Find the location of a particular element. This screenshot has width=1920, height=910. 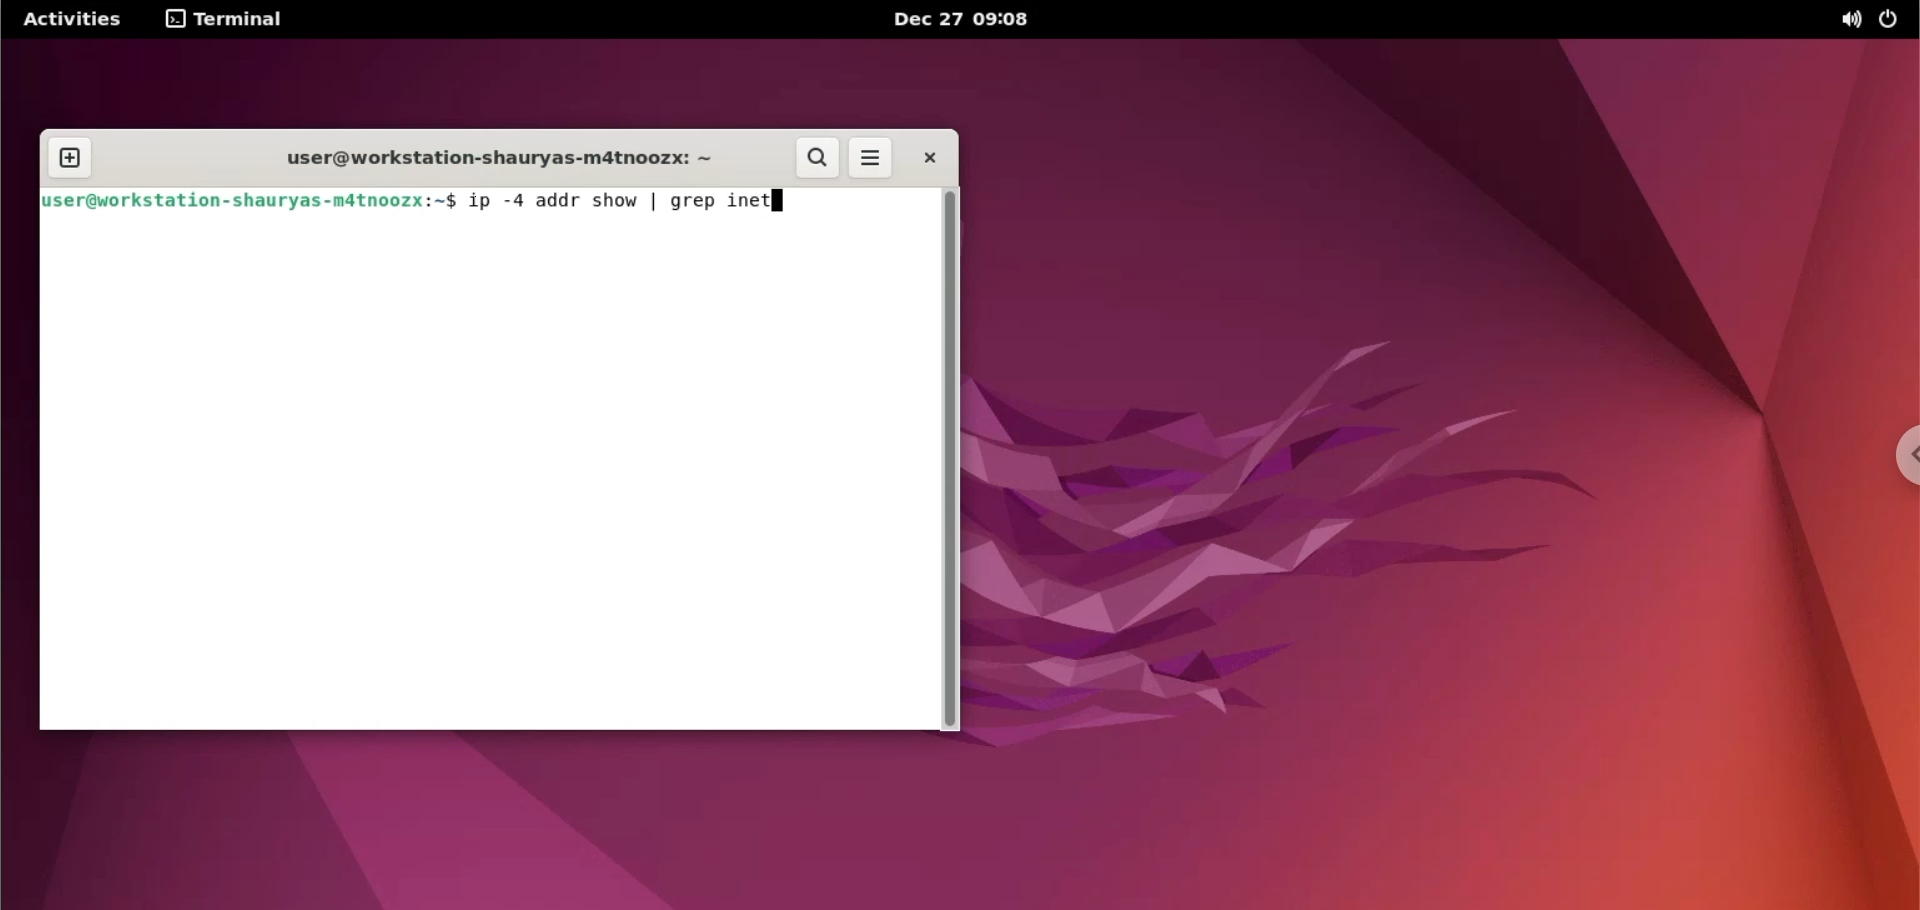

Activities is located at coordinates (71, 20).